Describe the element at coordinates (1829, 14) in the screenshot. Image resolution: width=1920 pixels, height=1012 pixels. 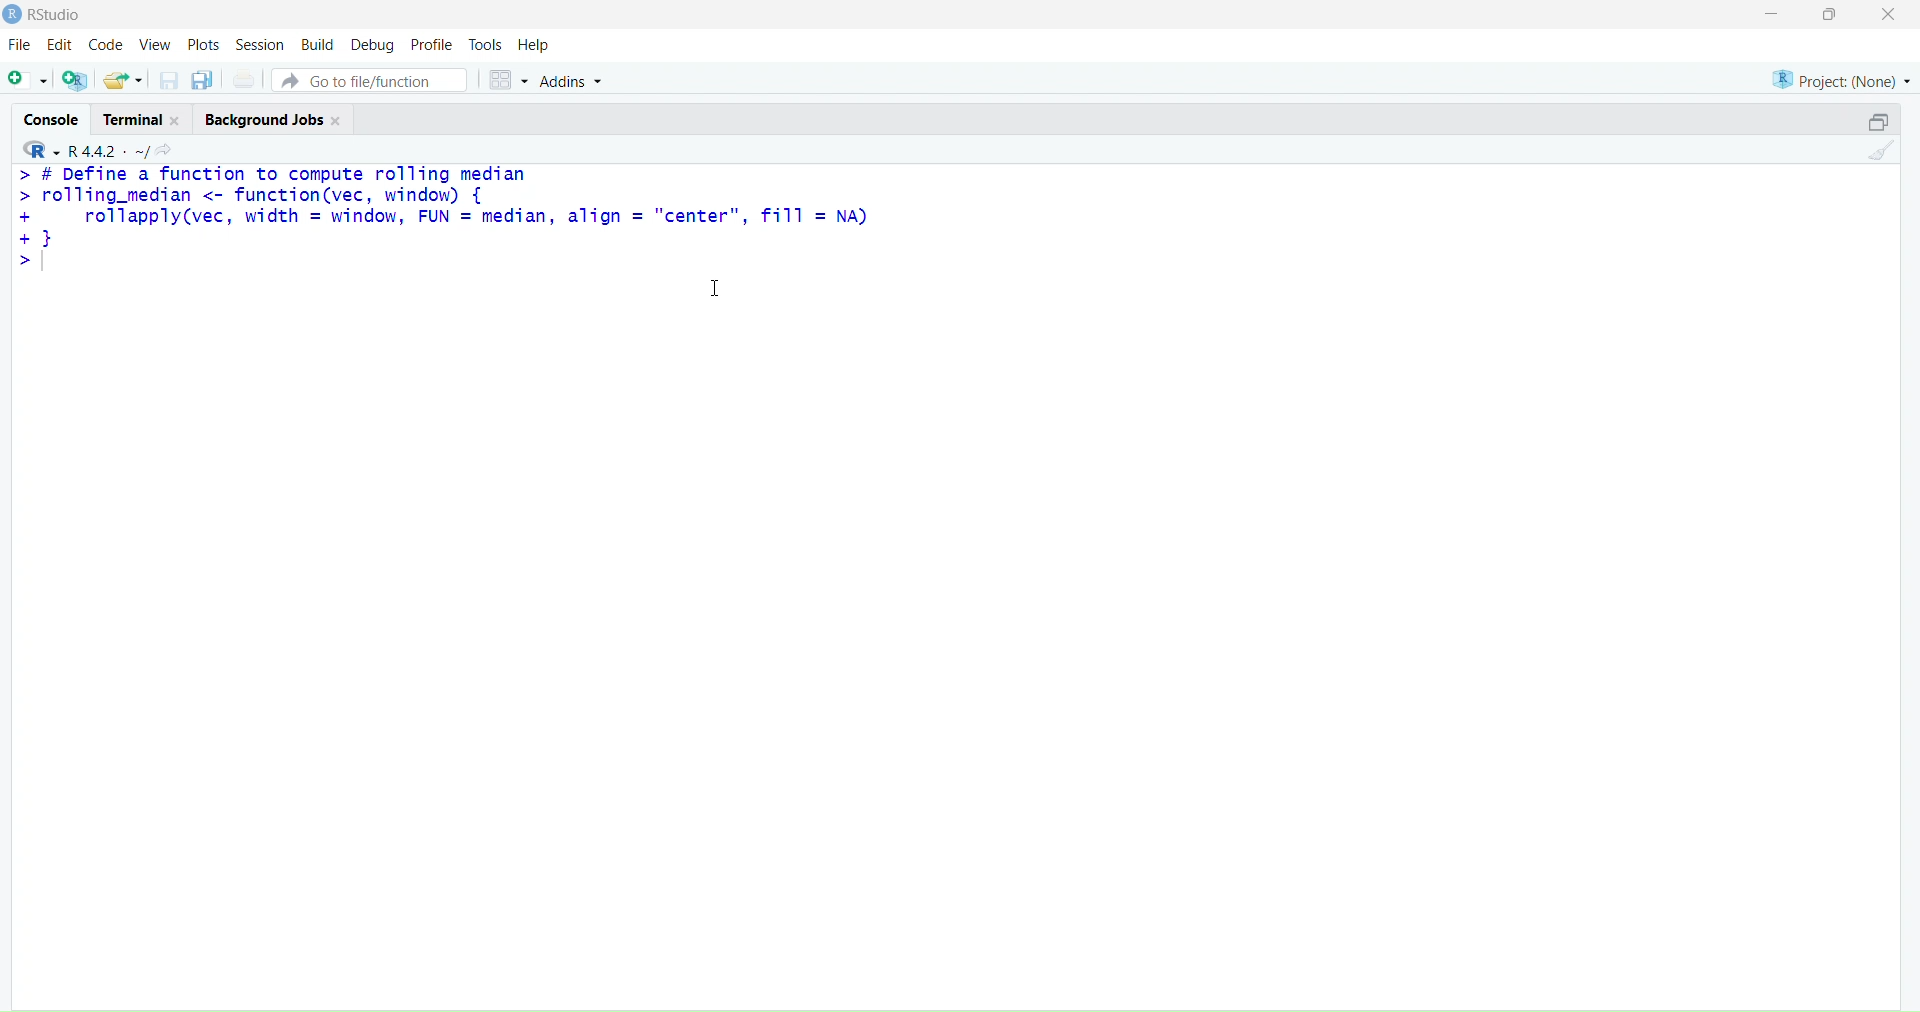
I see `maximise` at that location.